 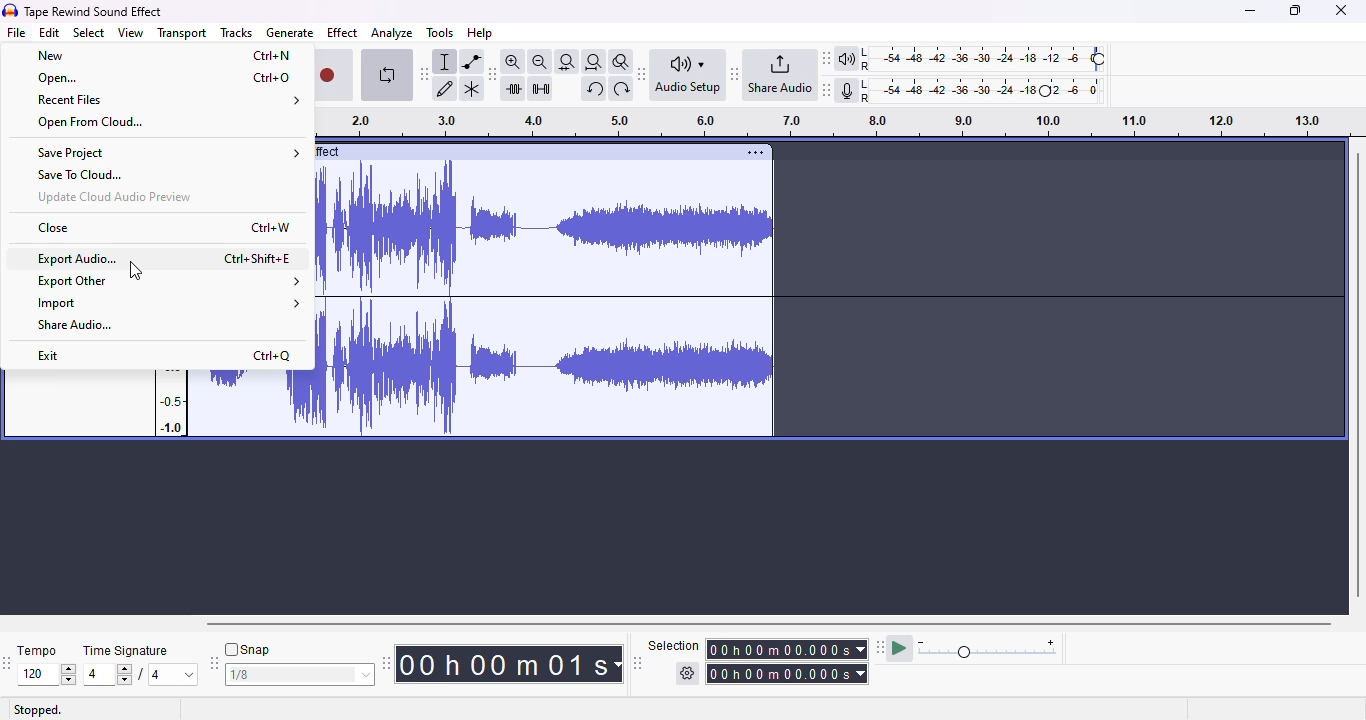 What do you see at coordinates (11, 10) in the screenshot?
I see `logo` at bounding box center [11, 10].